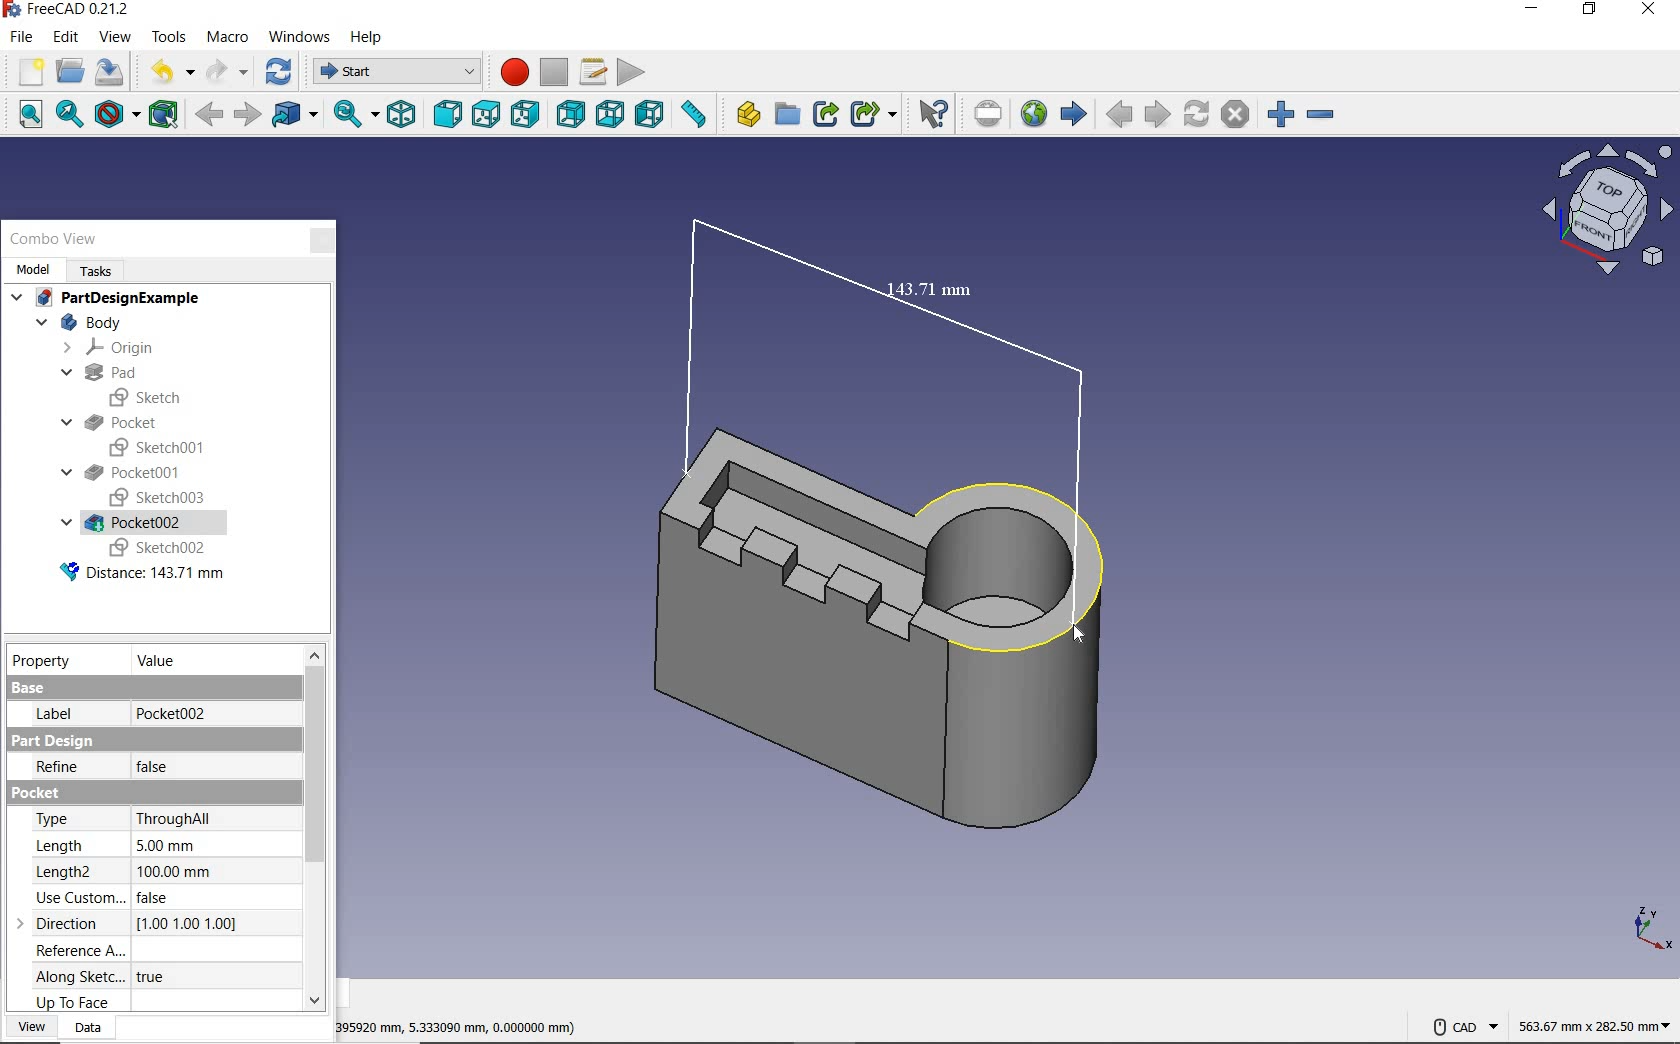  Describe the element at coordinates (1321, 116) in the screenshot. I see `zoom out` at that location.